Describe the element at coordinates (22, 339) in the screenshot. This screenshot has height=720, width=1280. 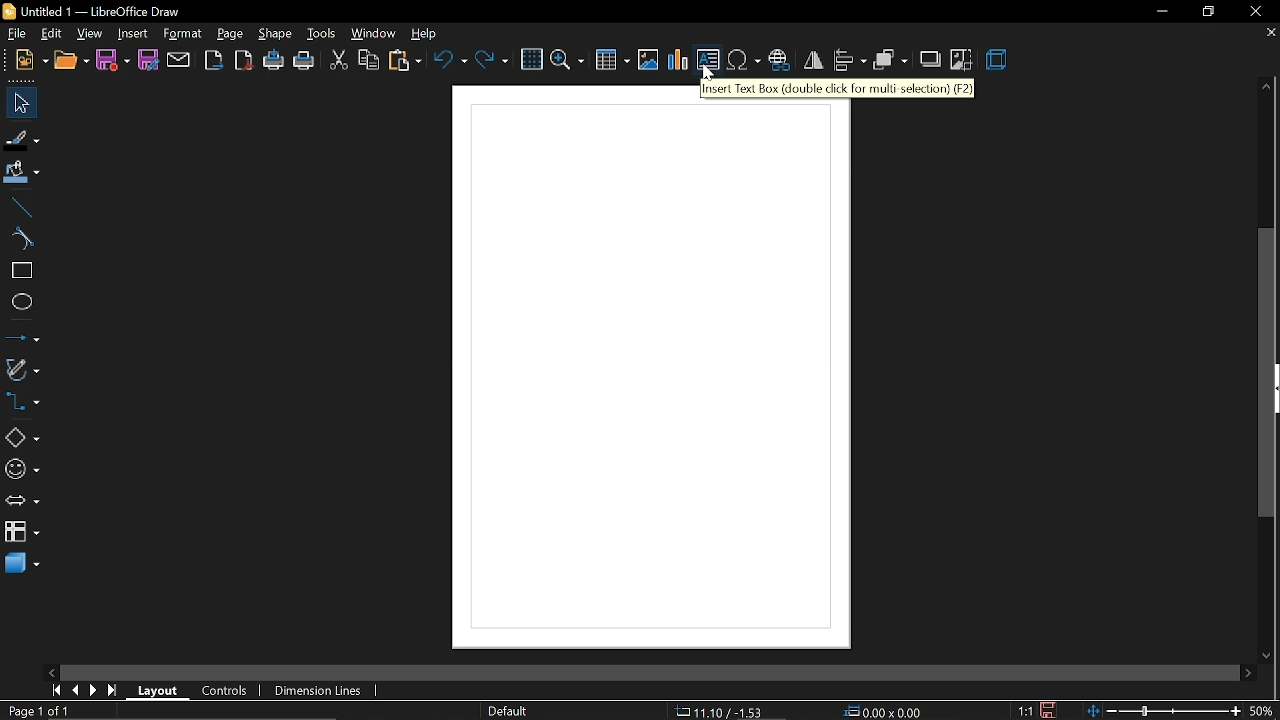
I see `lines and arrows` at that location.